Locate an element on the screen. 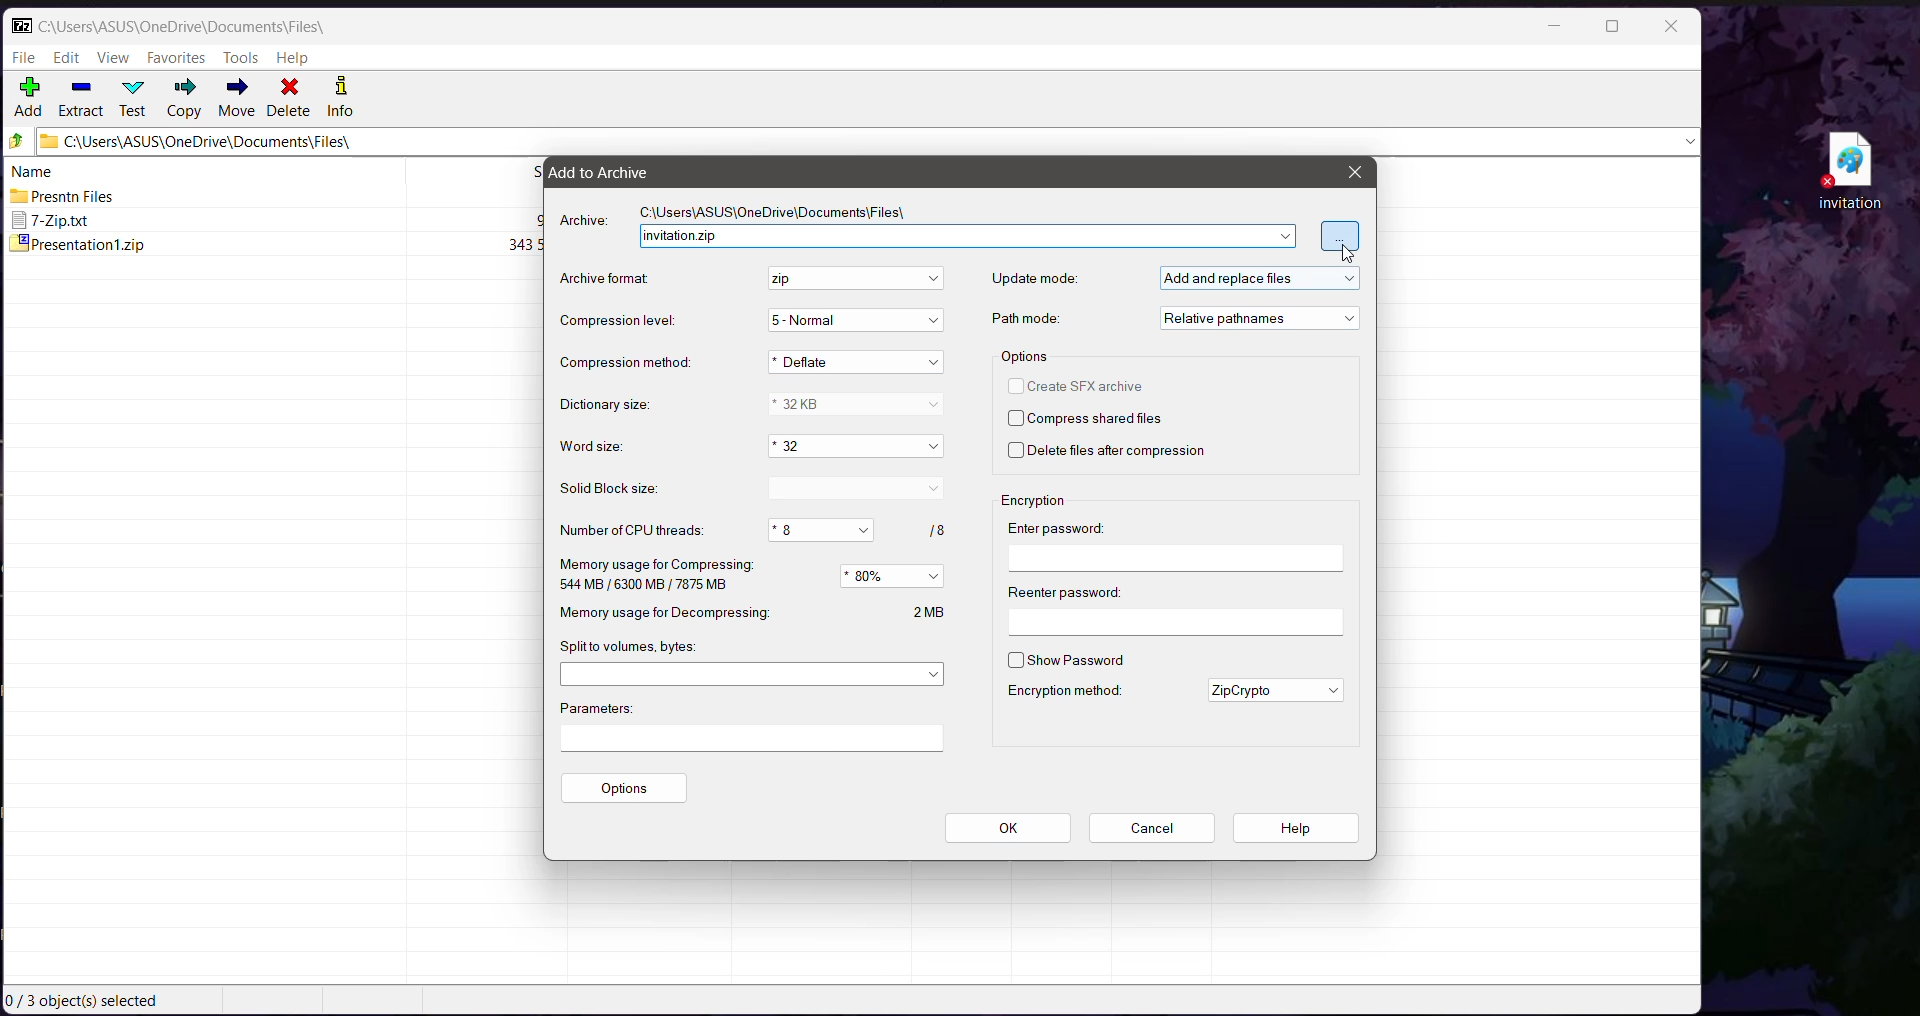 This screenshot has height=1016, width=1920. Set the Split to volumes, in bytes is located at coordinates (753, 673).